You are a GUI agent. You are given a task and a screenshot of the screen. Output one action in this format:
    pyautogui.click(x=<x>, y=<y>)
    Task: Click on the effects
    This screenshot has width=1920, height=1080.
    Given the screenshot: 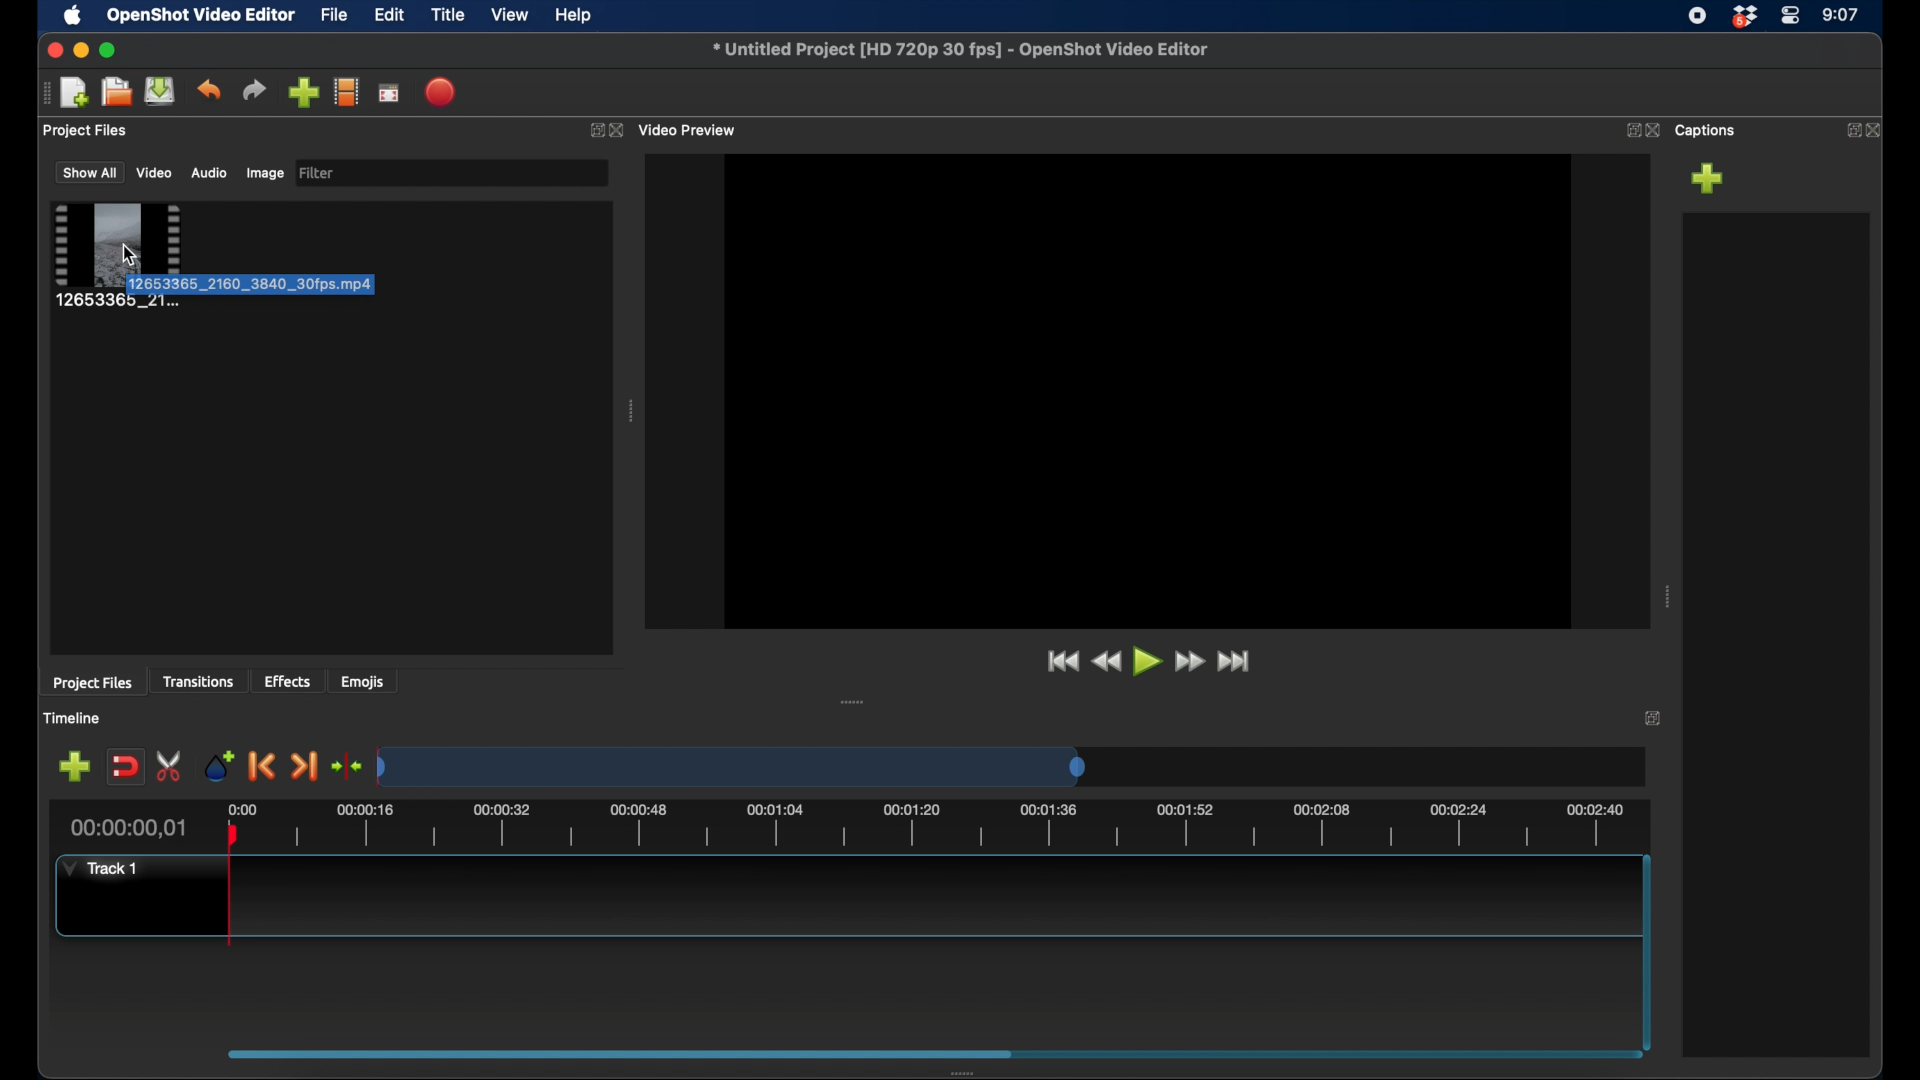 What is the action you would take?
    pyautogui.click(x=288, y=680)
    